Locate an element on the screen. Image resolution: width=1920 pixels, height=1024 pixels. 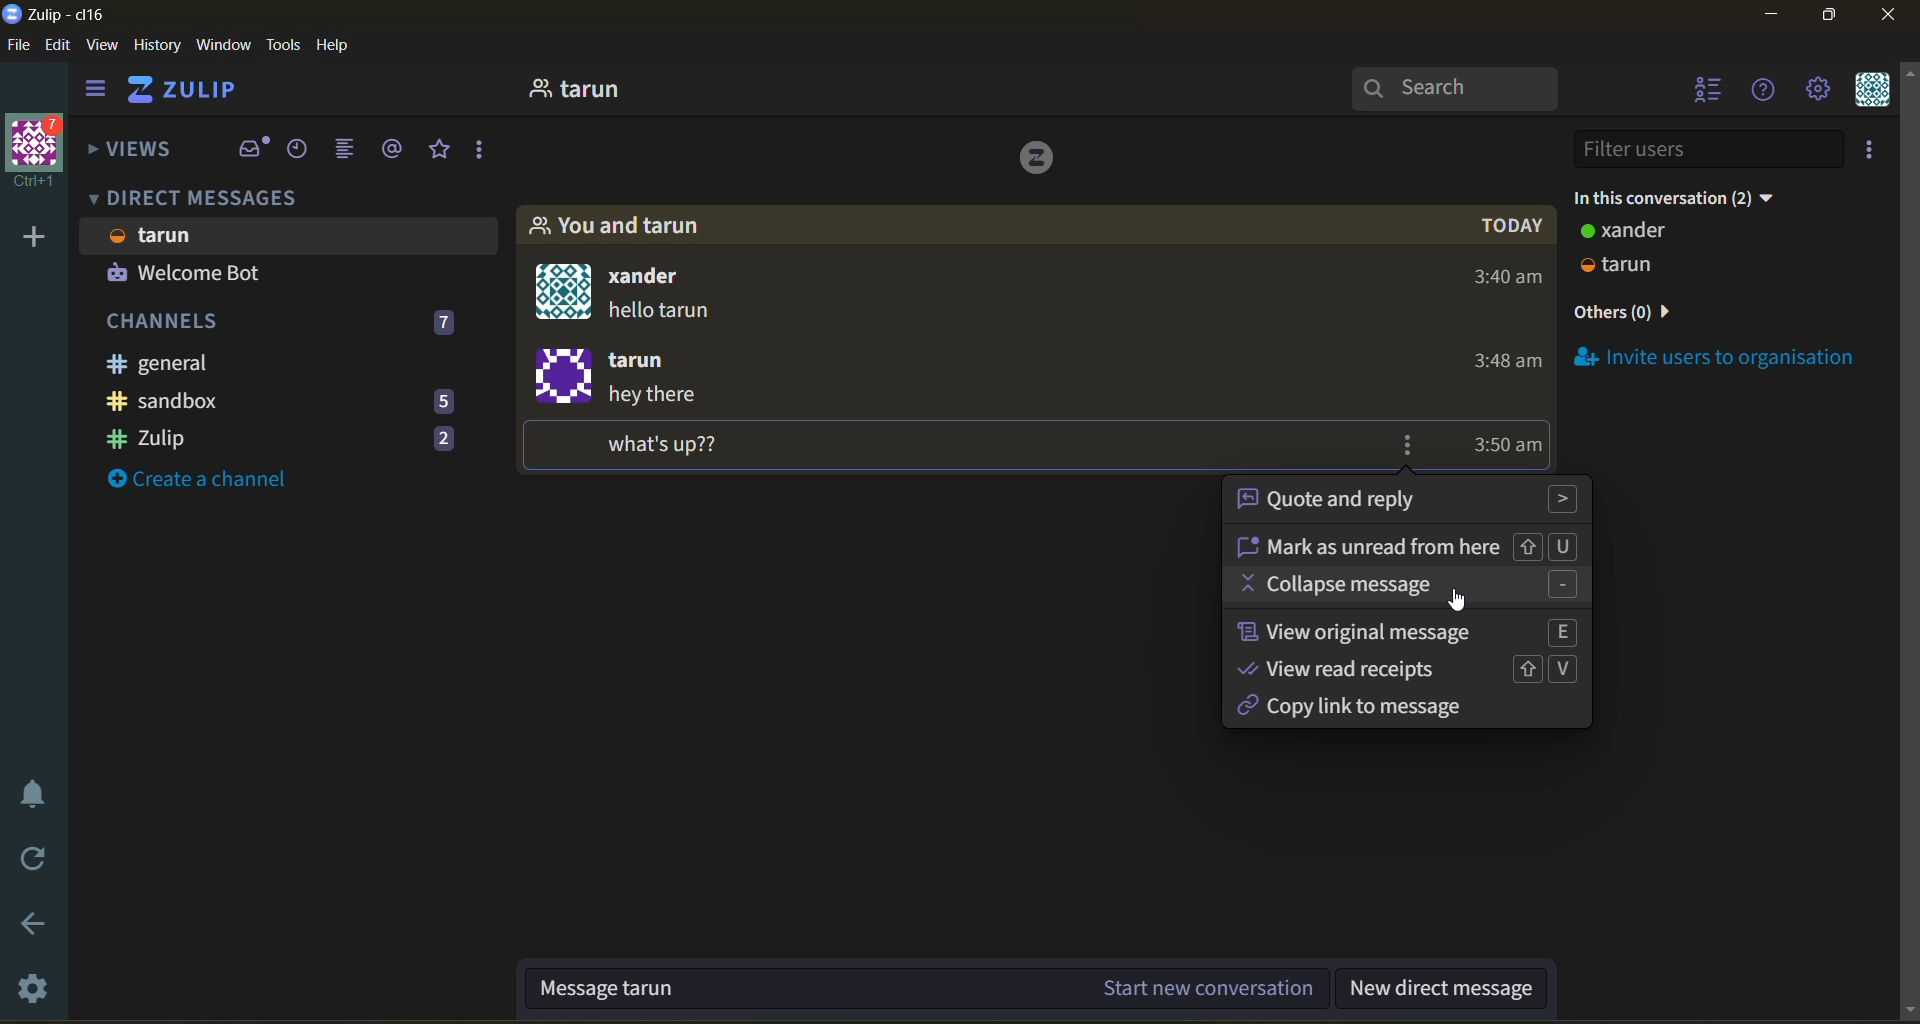
user name is located at coordinates (663, 278).